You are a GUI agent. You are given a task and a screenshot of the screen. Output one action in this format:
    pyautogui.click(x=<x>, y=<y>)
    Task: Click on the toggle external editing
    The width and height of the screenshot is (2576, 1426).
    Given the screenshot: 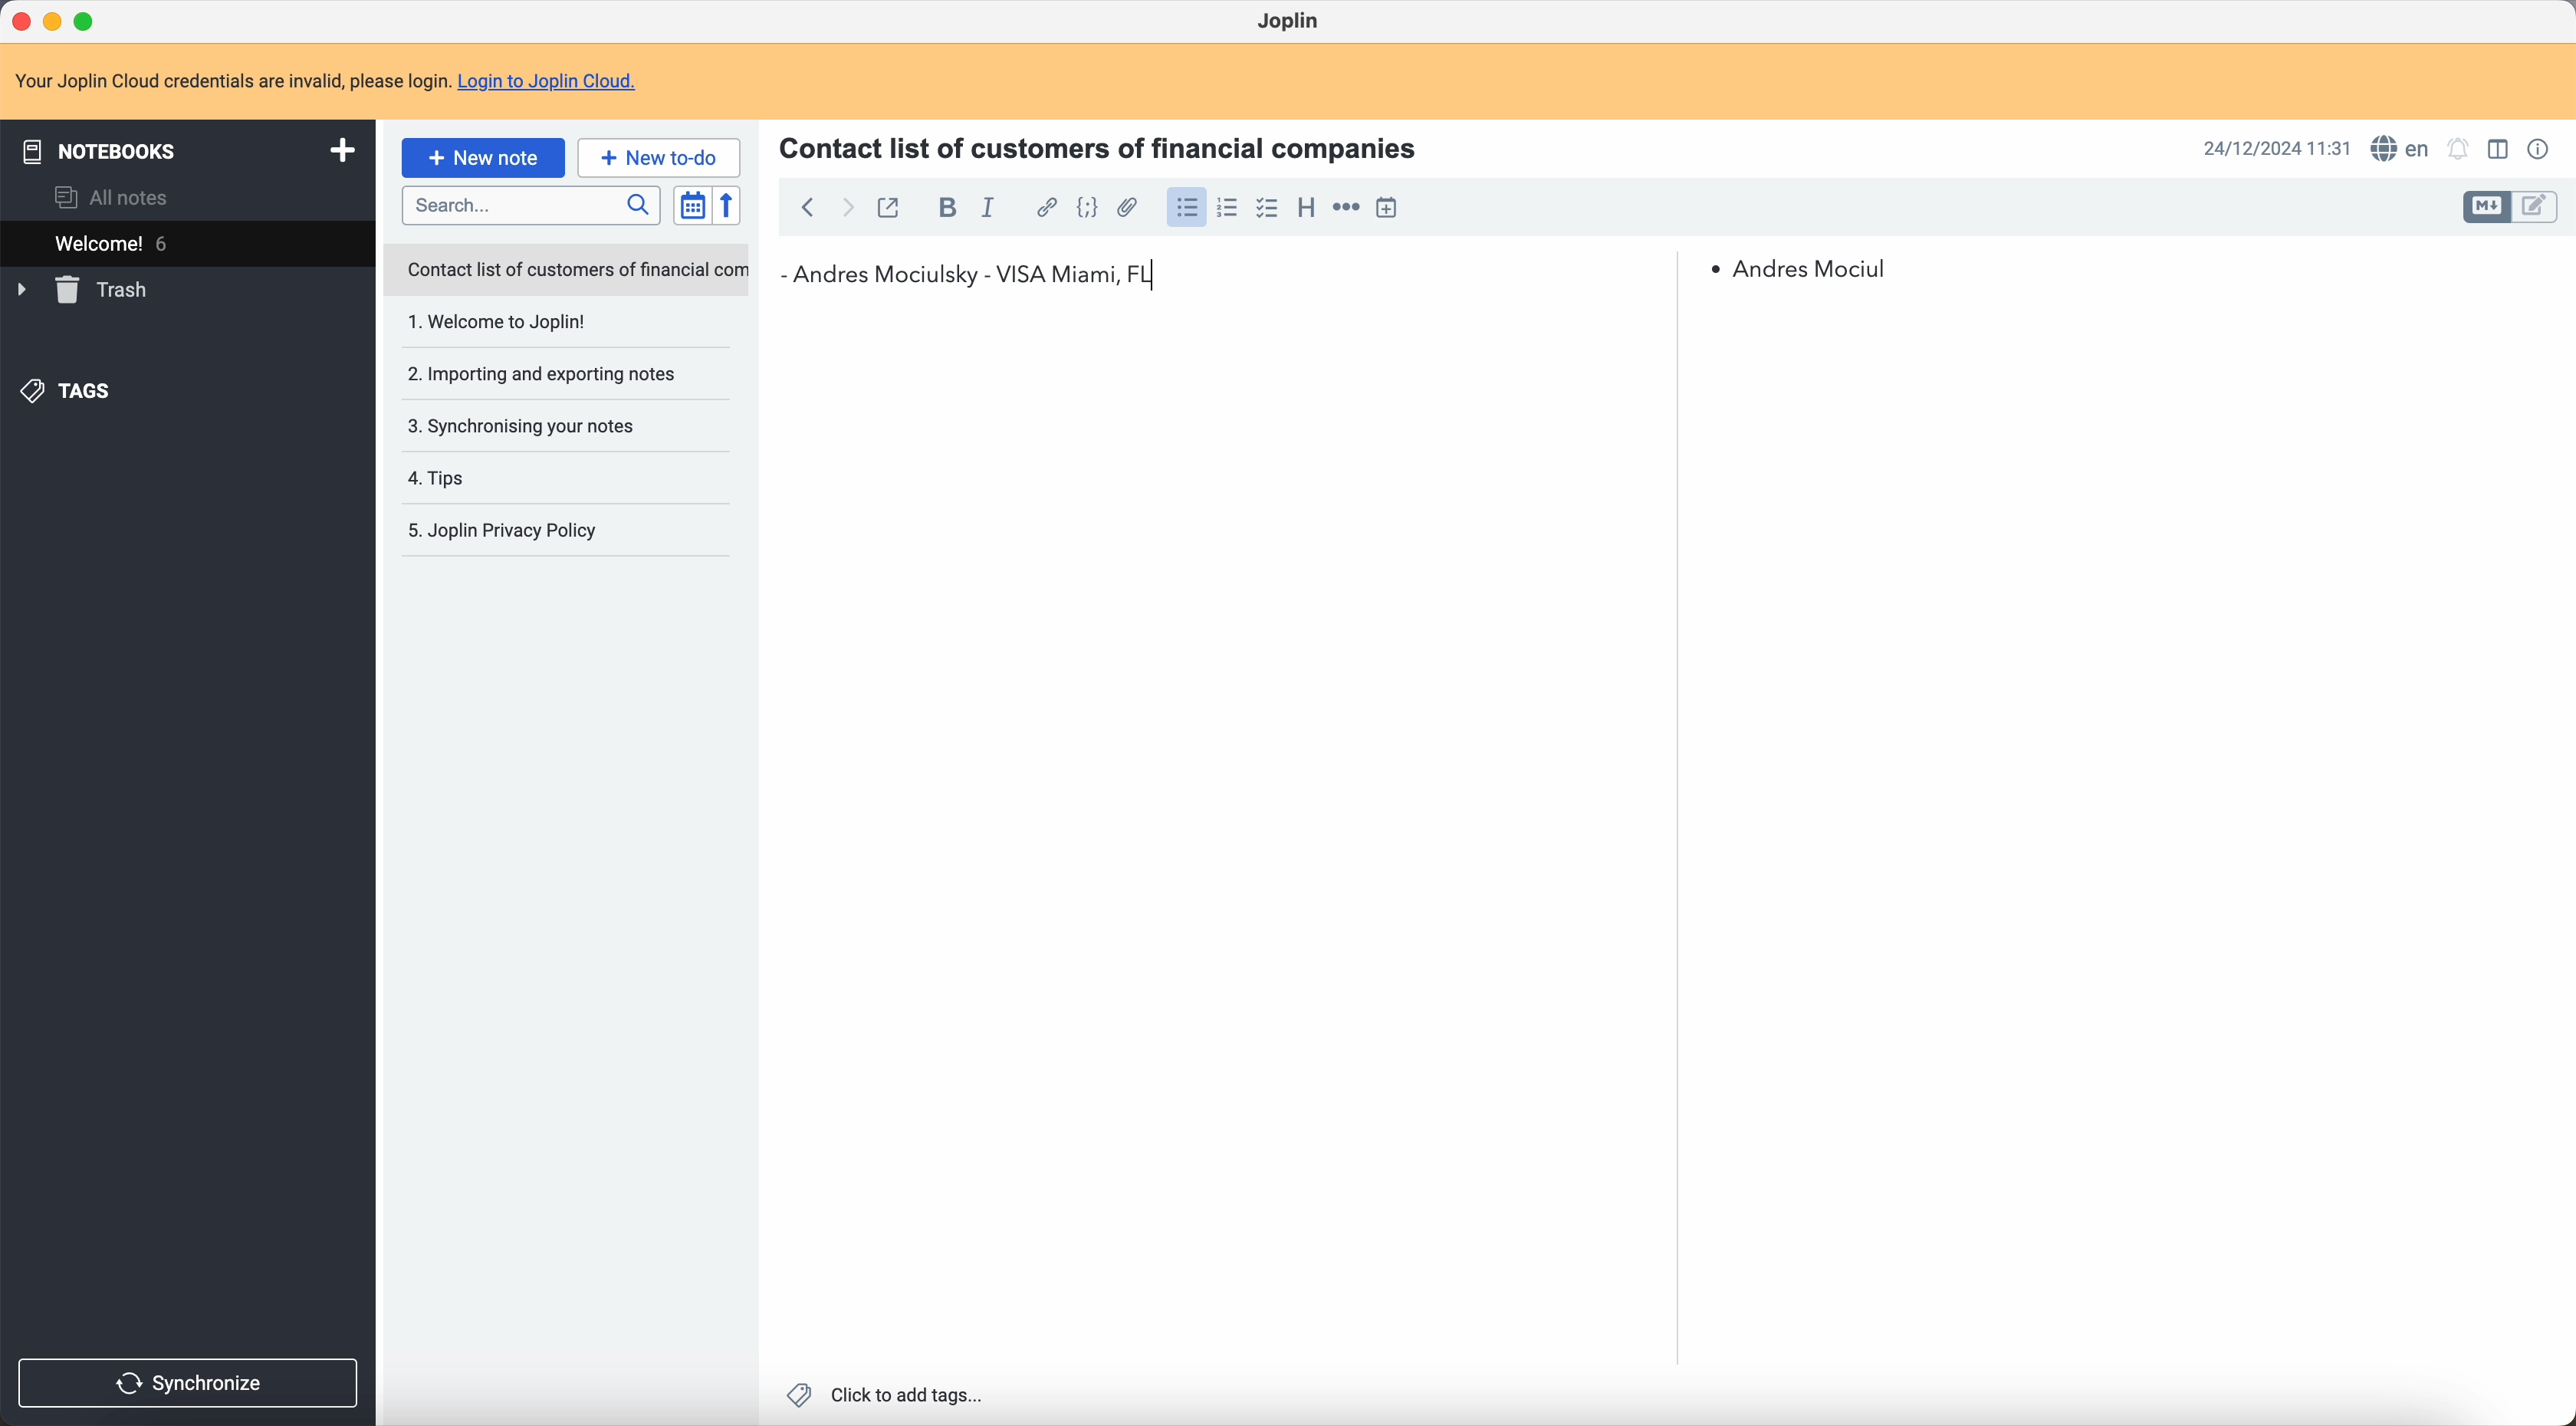 What is the action you would take?
    pyautogui.click(x=894, y=205)
    